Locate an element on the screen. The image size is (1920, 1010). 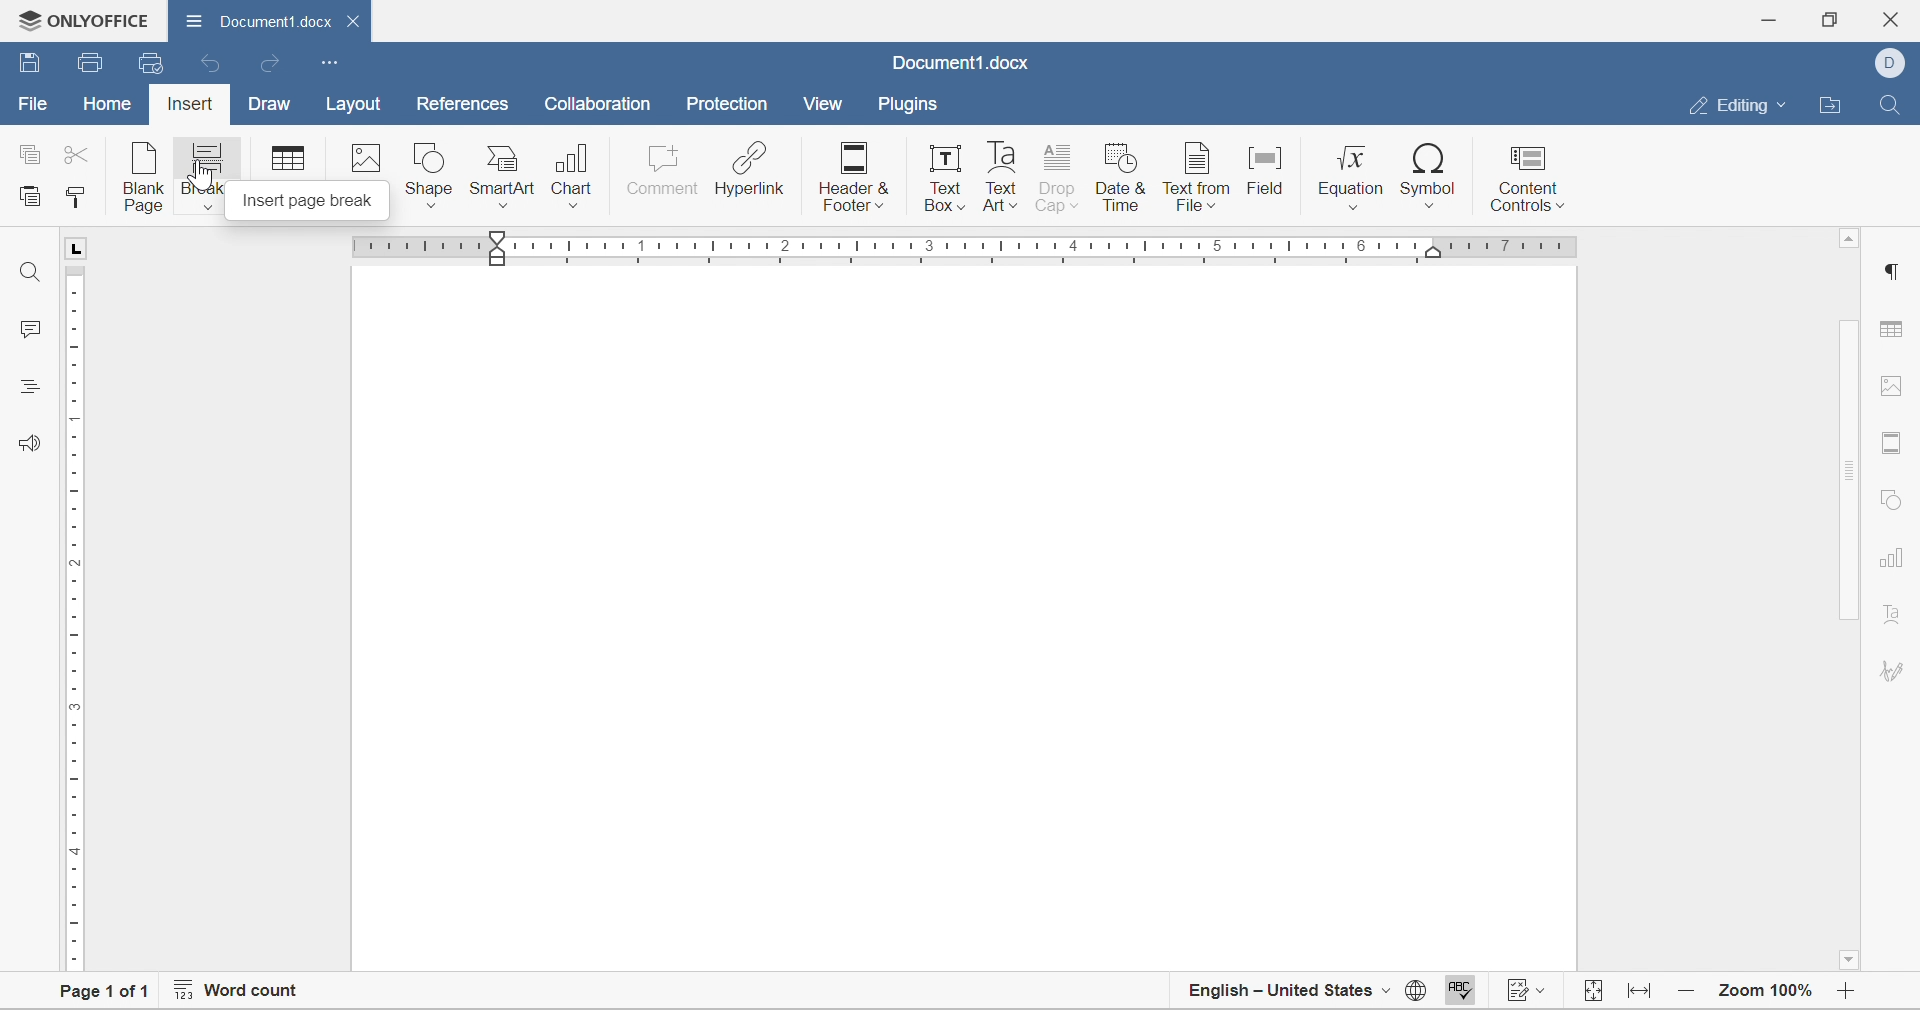
Document.docx is located at coordinates (273, 21).